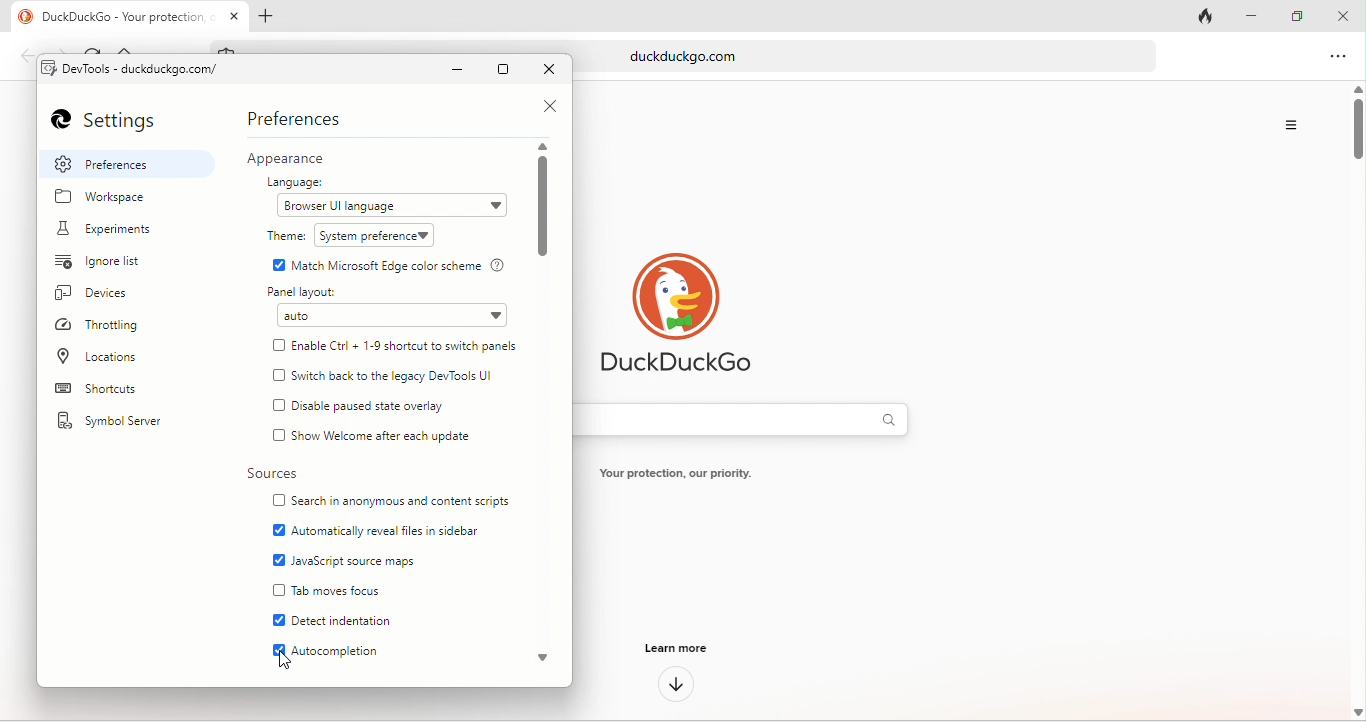  I want to click on automatically reveal files in sidebar, so click(390, 527).